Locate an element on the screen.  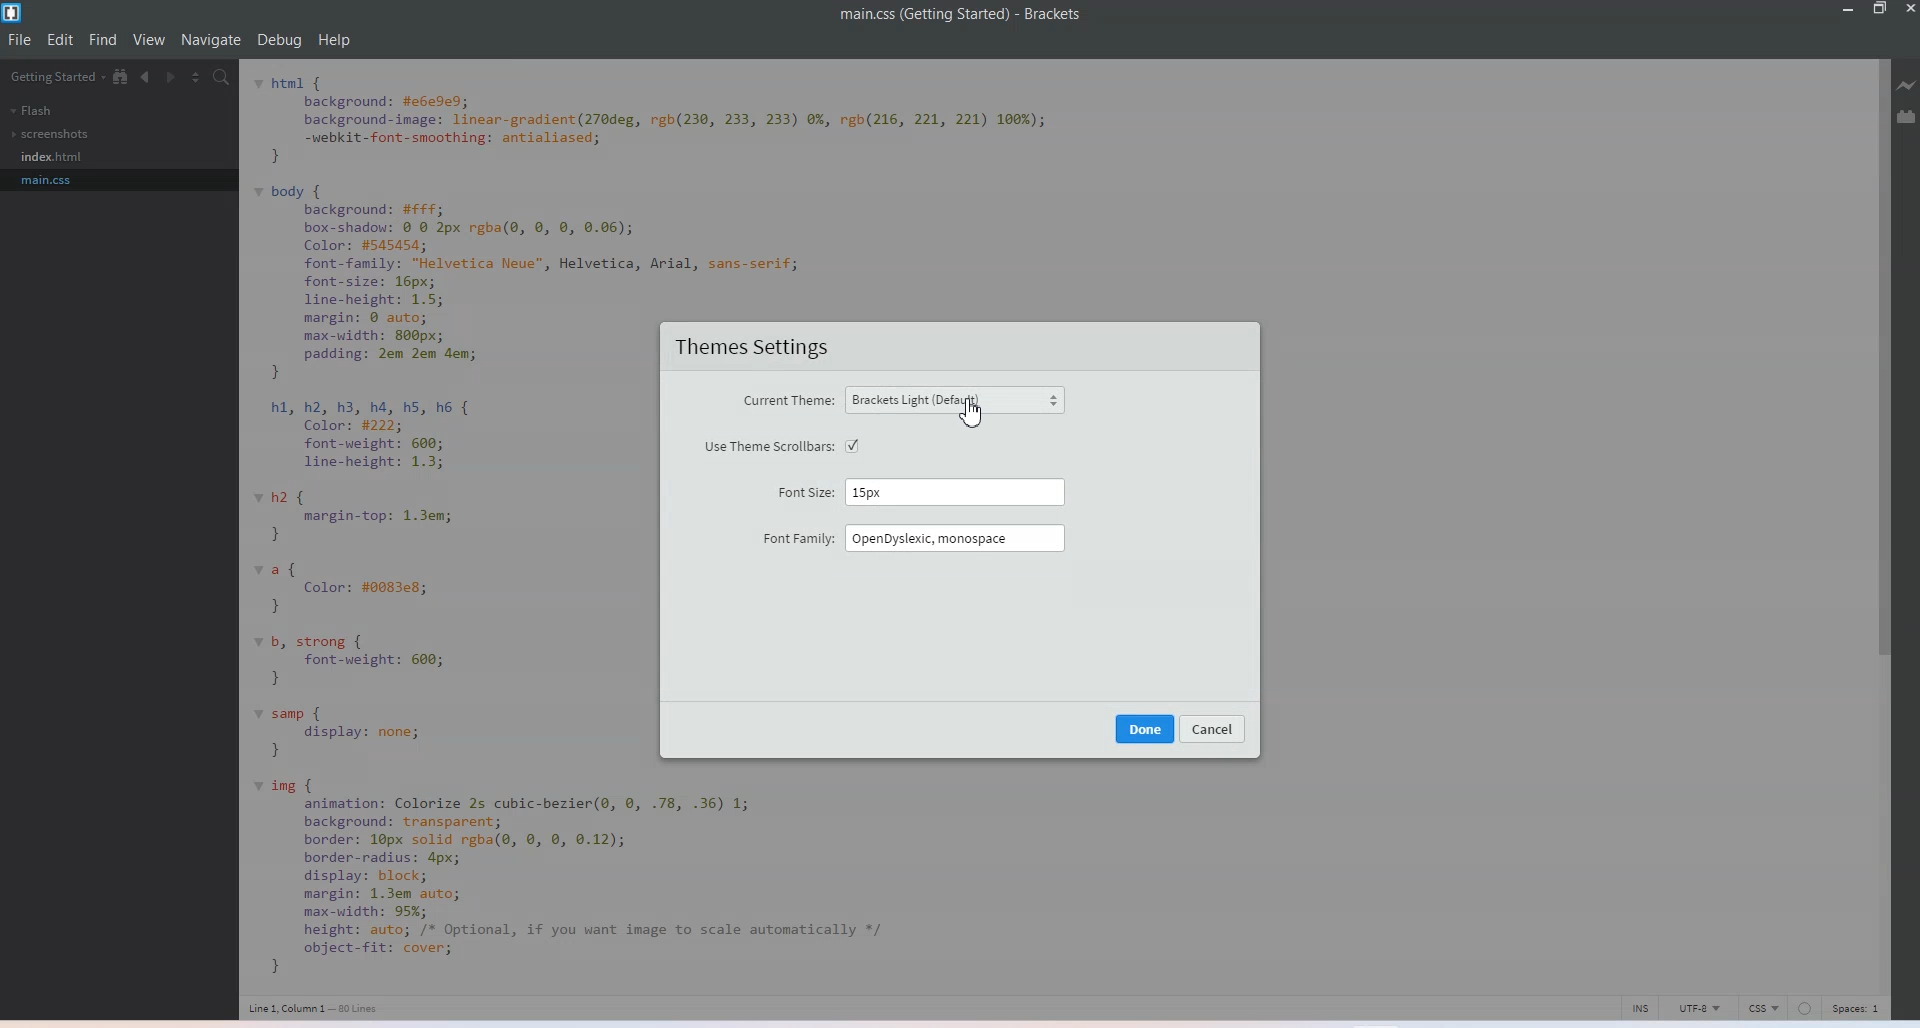
CSS is located at coordinates (1766, 1008).